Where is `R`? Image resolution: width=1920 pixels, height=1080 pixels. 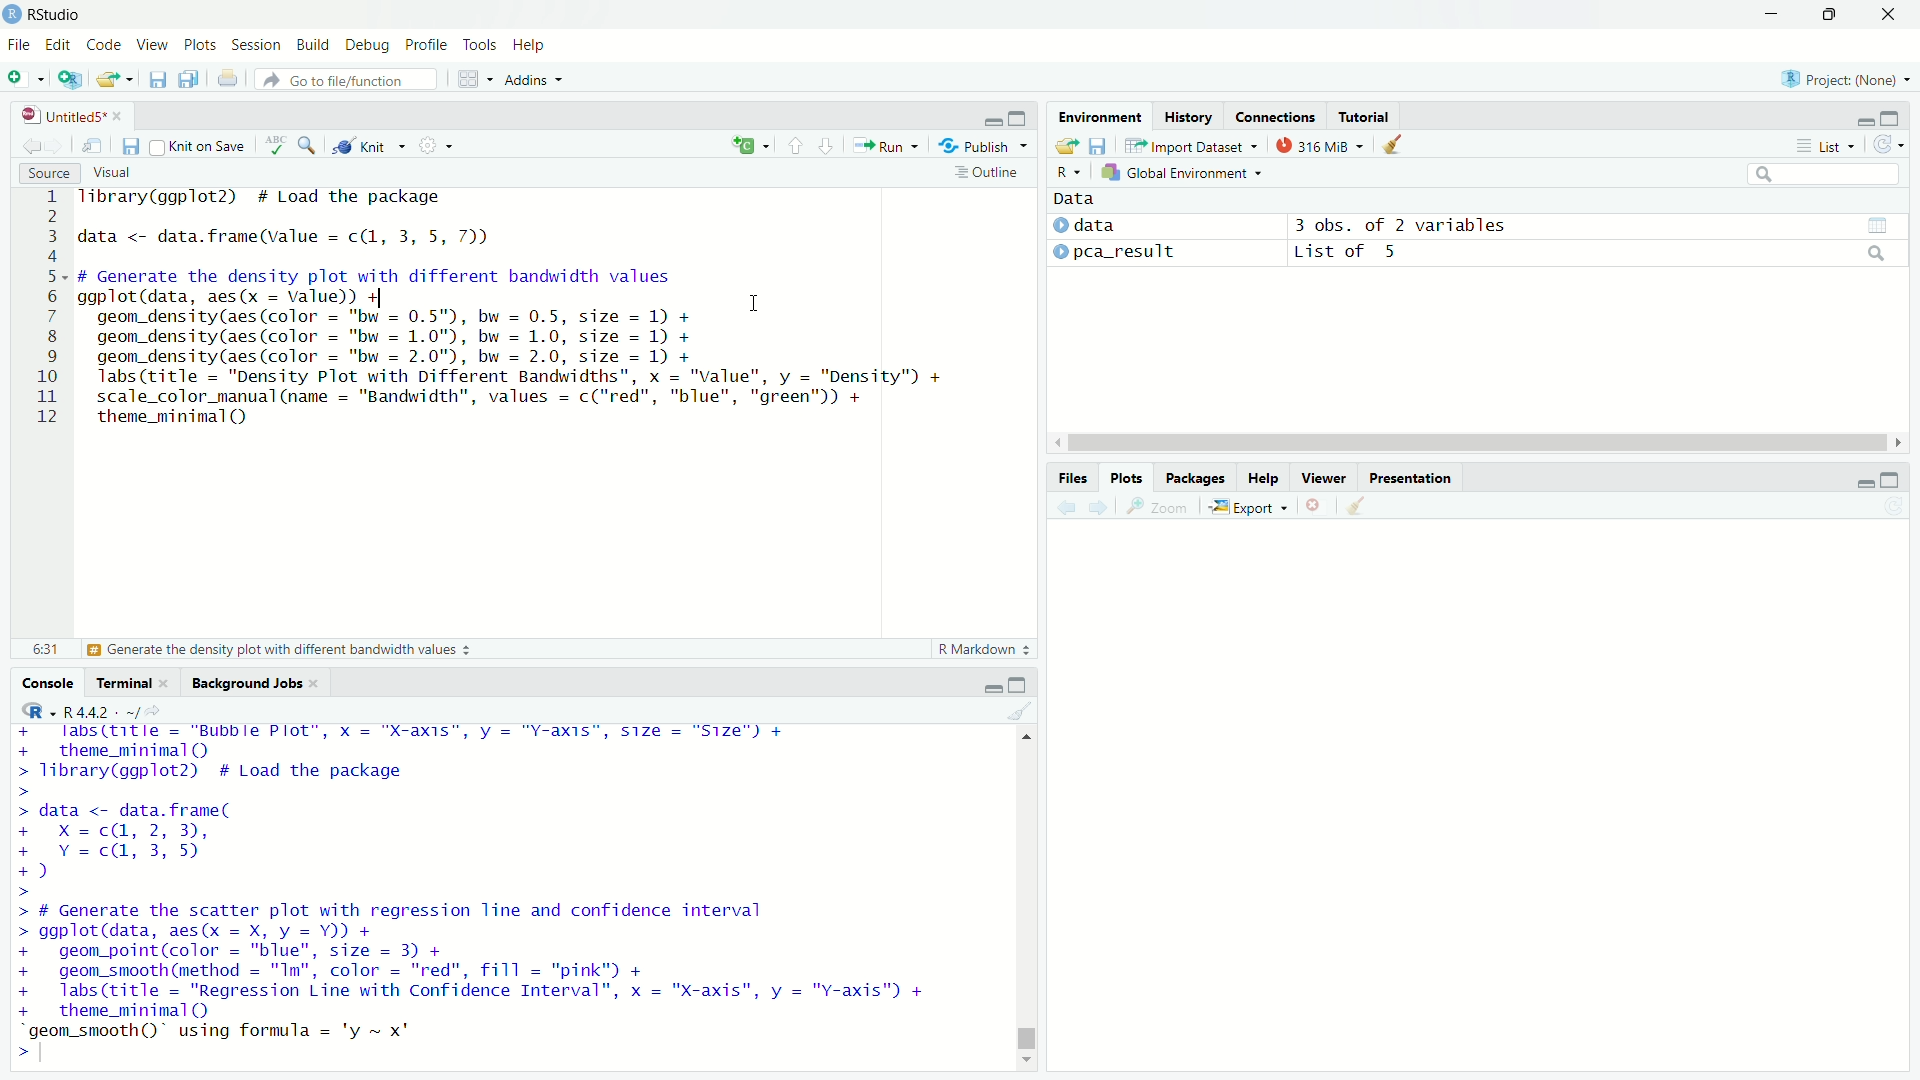
R is located at coordinates (34, 710).